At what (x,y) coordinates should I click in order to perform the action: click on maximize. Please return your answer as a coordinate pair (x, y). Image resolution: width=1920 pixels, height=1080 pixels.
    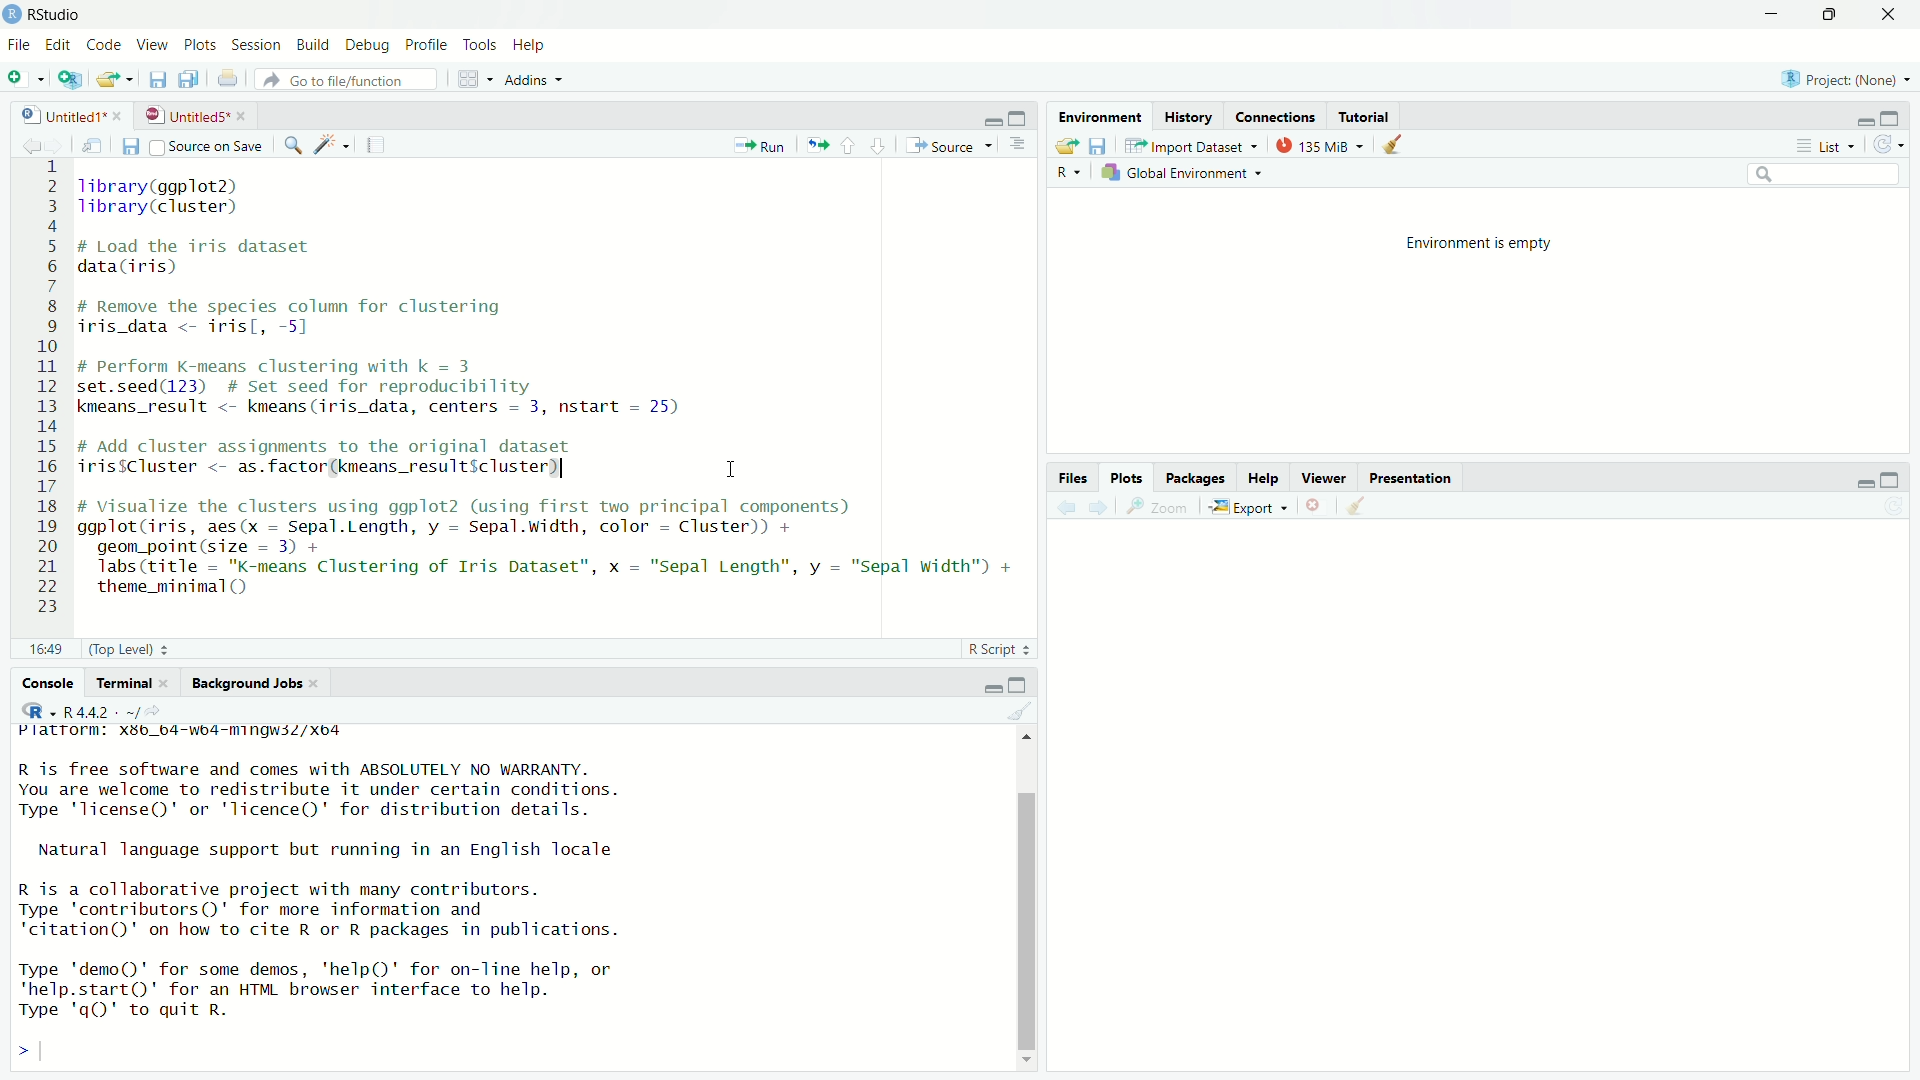
    Looking at the image, I should click on (1025, 116).